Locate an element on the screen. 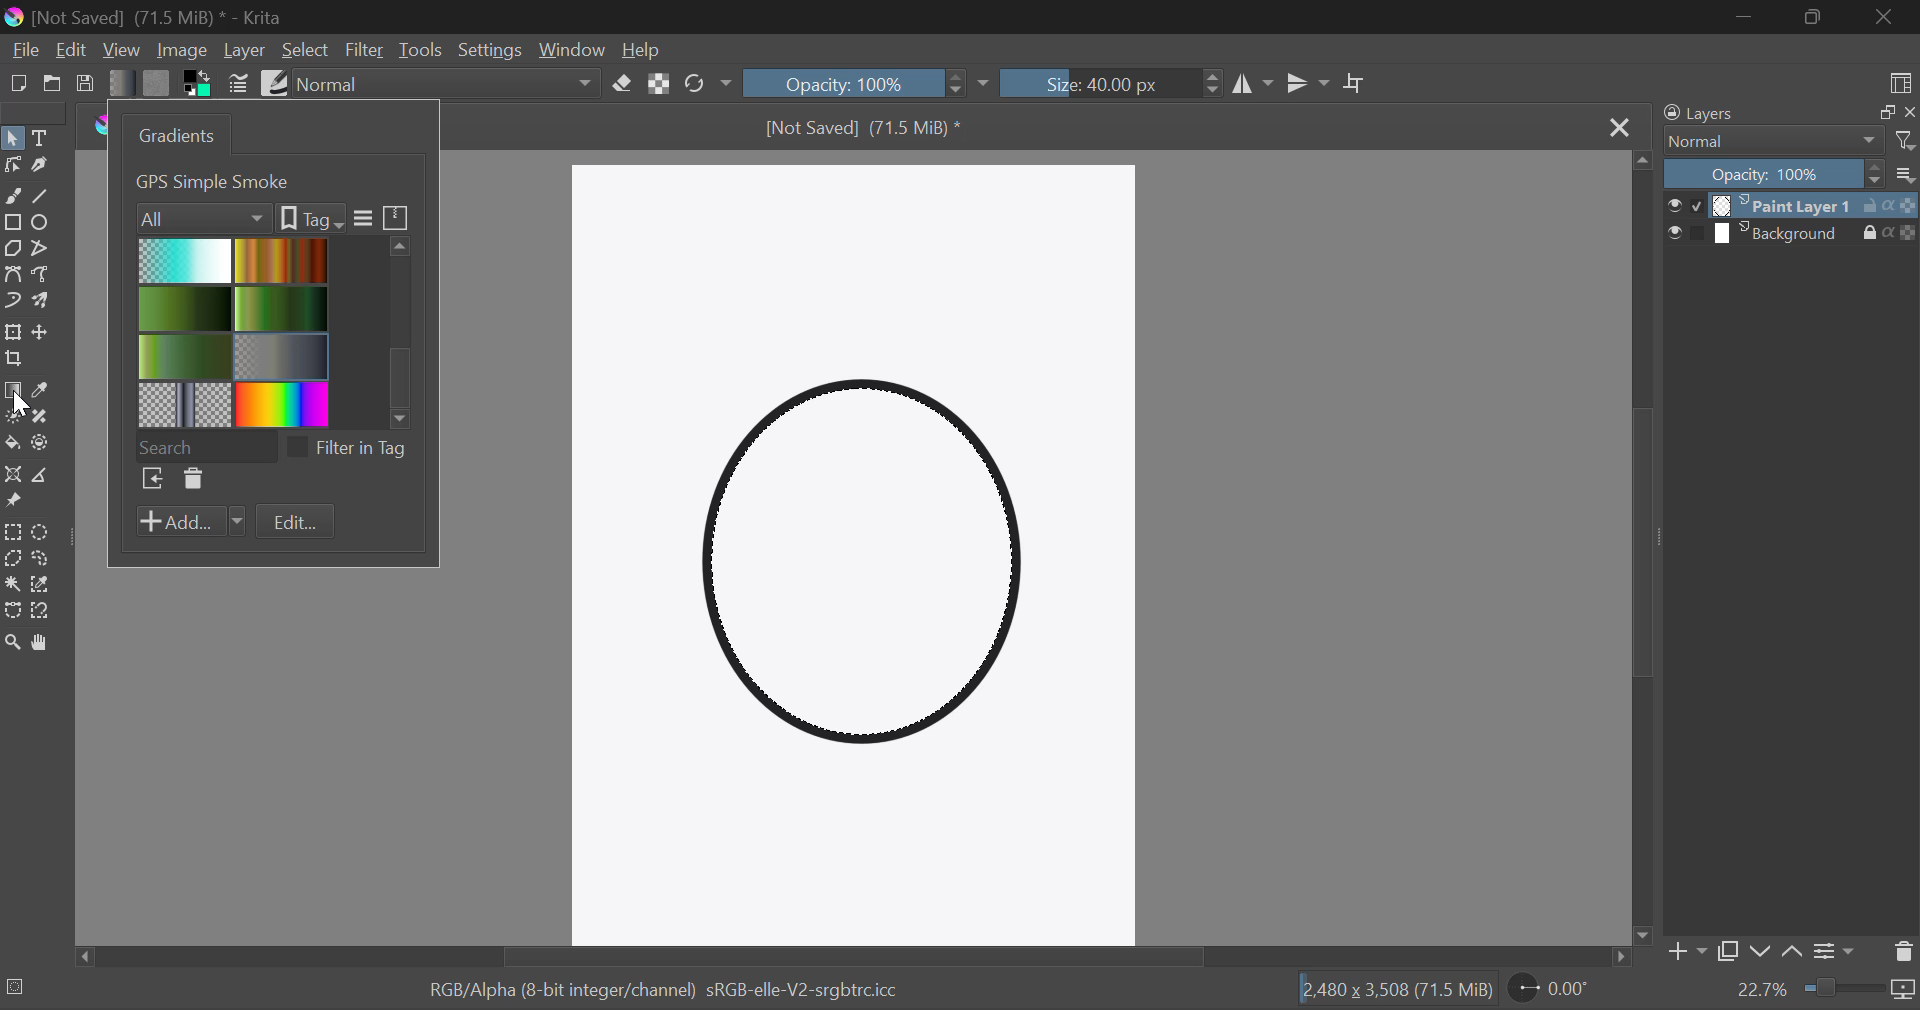  [Not Saved] (71.5 MiB) * is located at coordinates (863, 129).